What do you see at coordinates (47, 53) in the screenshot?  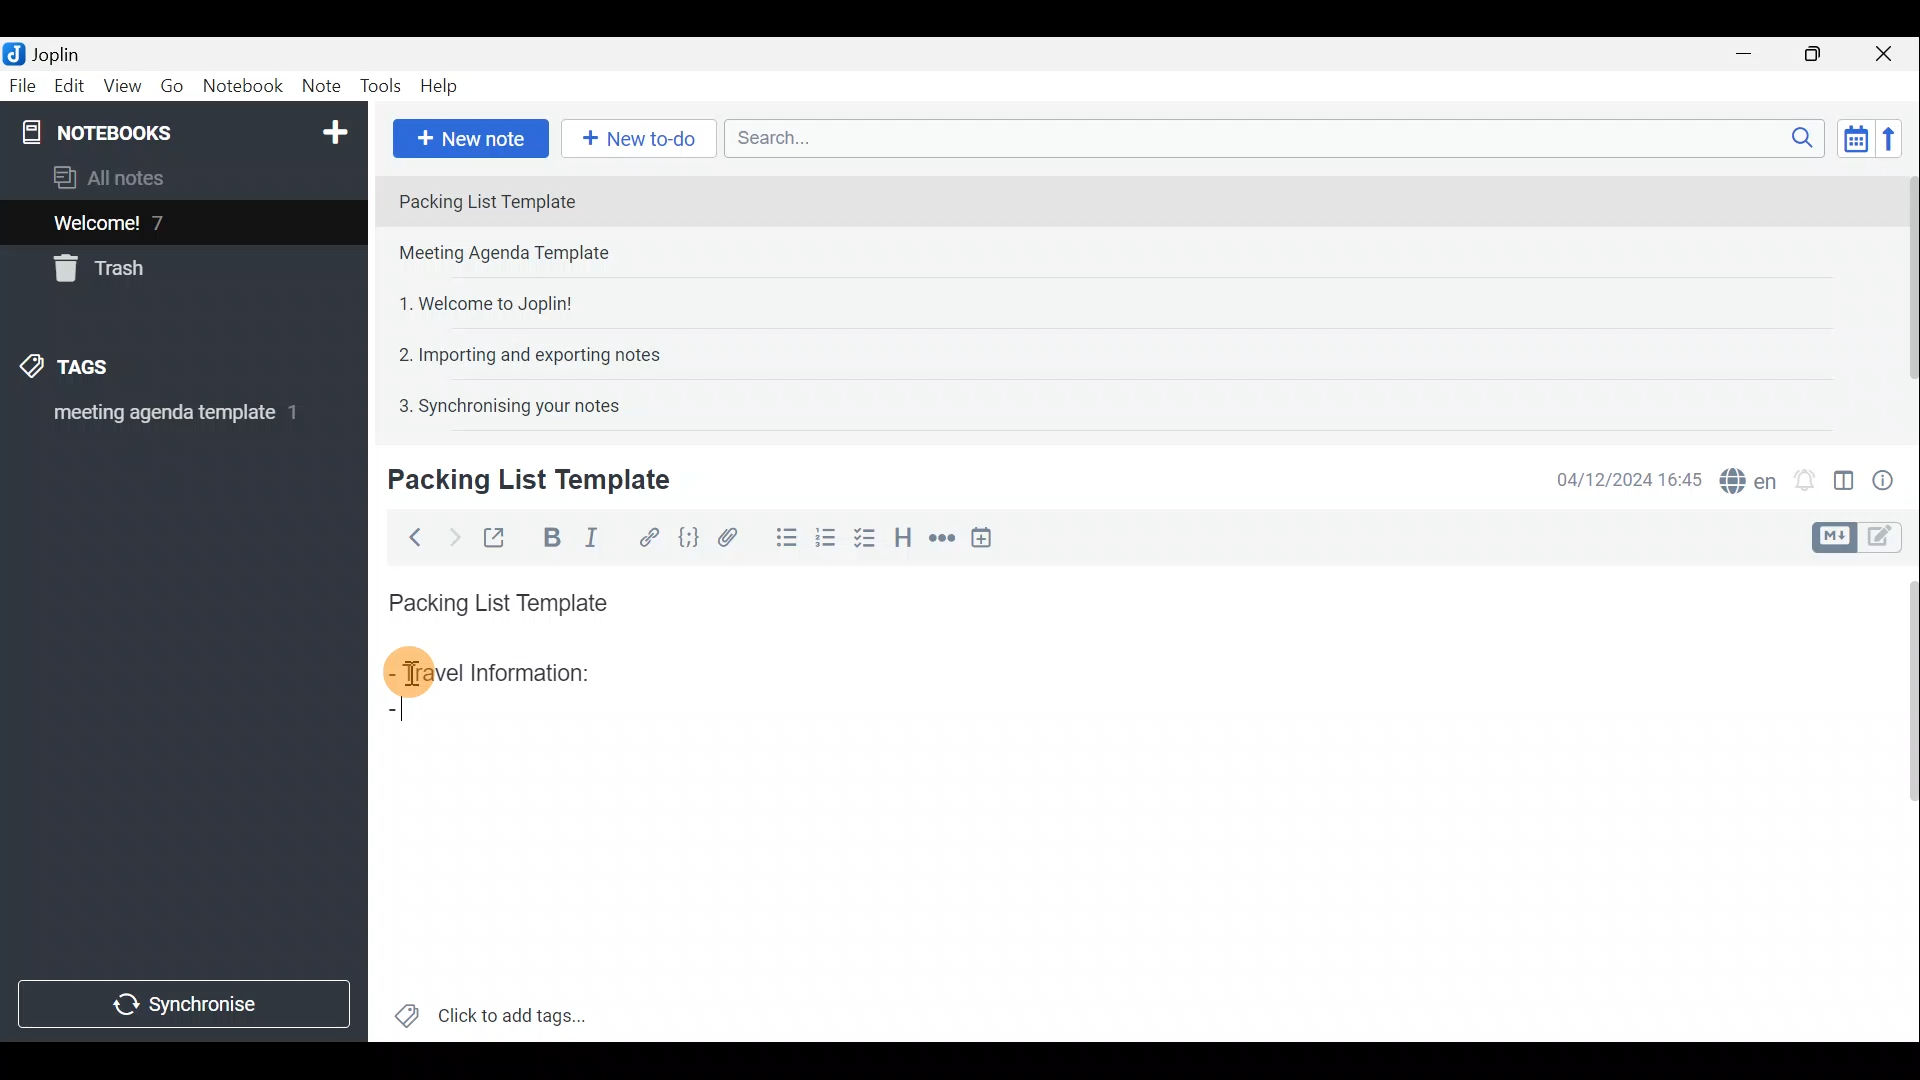 I see `Joplin` at bounding box center [47, 53].